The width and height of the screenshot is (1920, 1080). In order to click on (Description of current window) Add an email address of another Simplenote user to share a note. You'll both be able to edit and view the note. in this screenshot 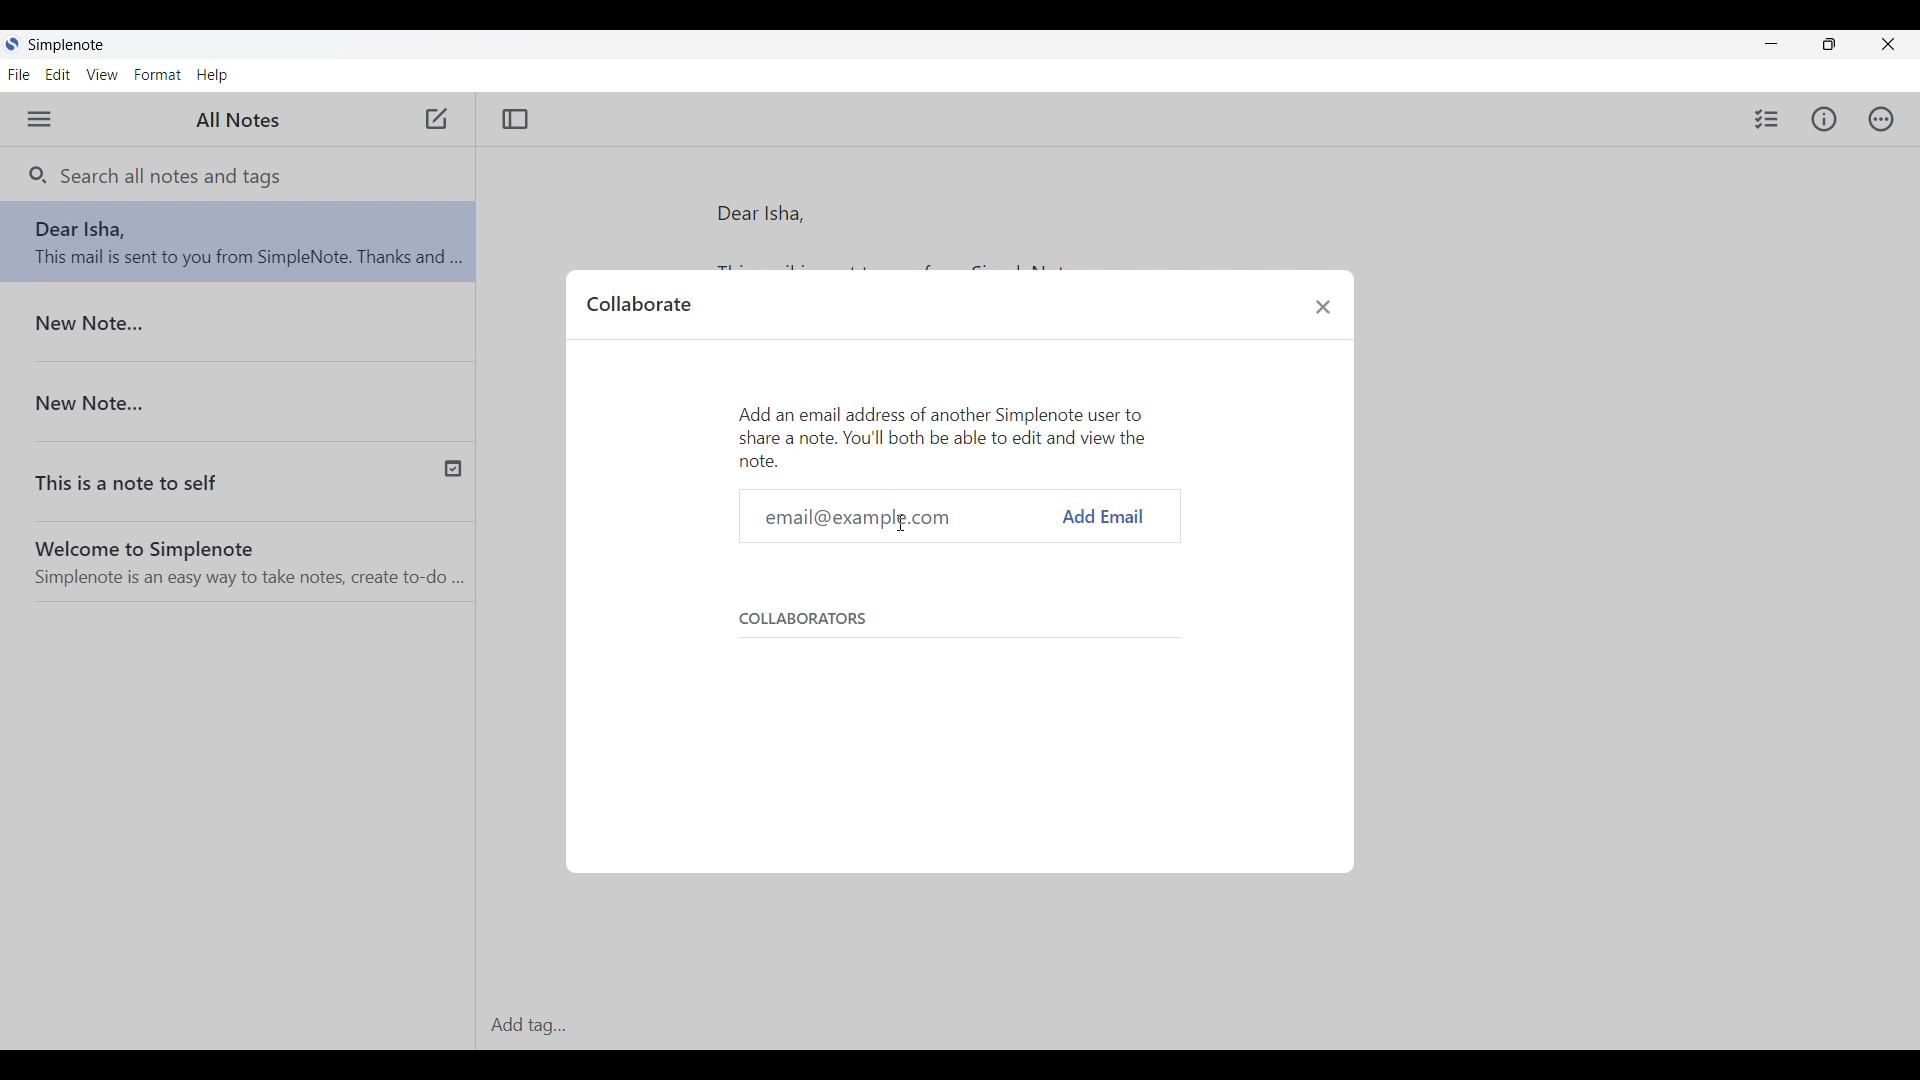, I will do `click(950, 434)`.